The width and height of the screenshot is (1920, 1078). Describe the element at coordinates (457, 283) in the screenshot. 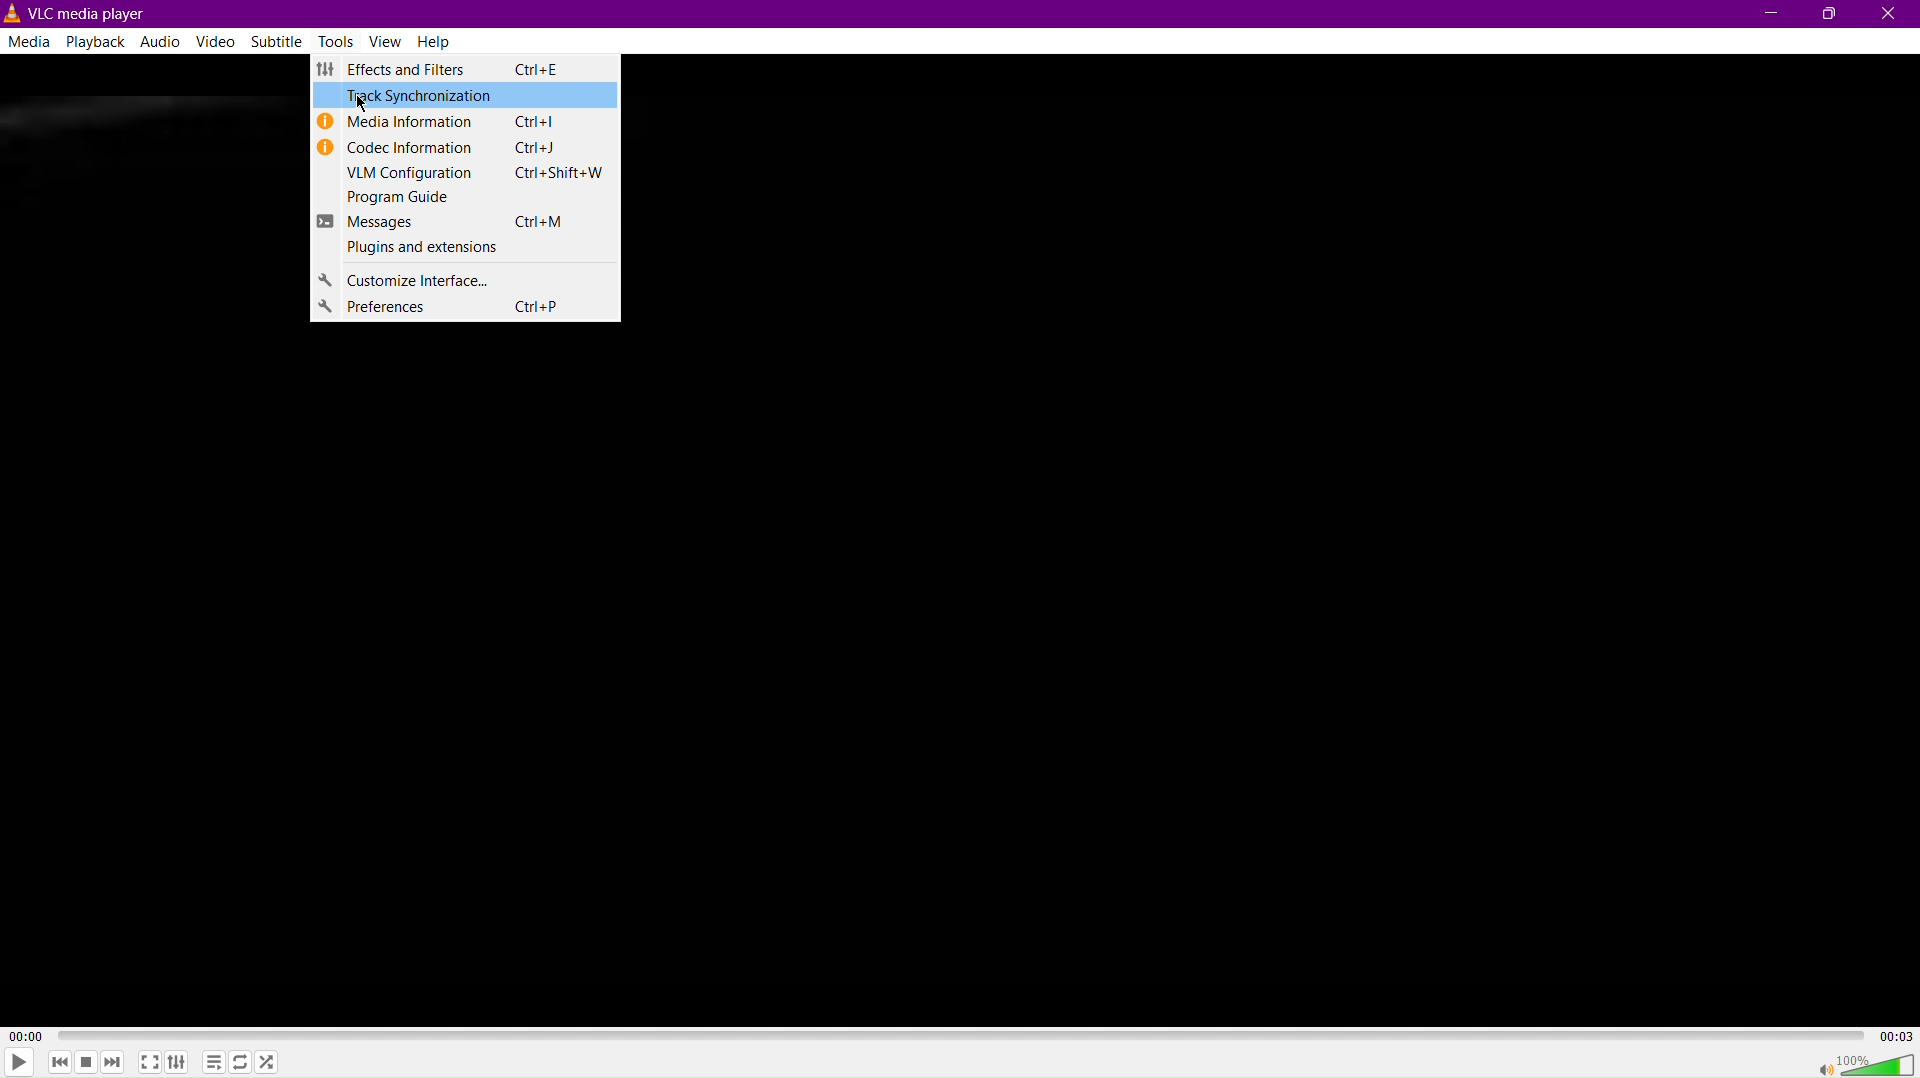

I see `Customize` at that location.